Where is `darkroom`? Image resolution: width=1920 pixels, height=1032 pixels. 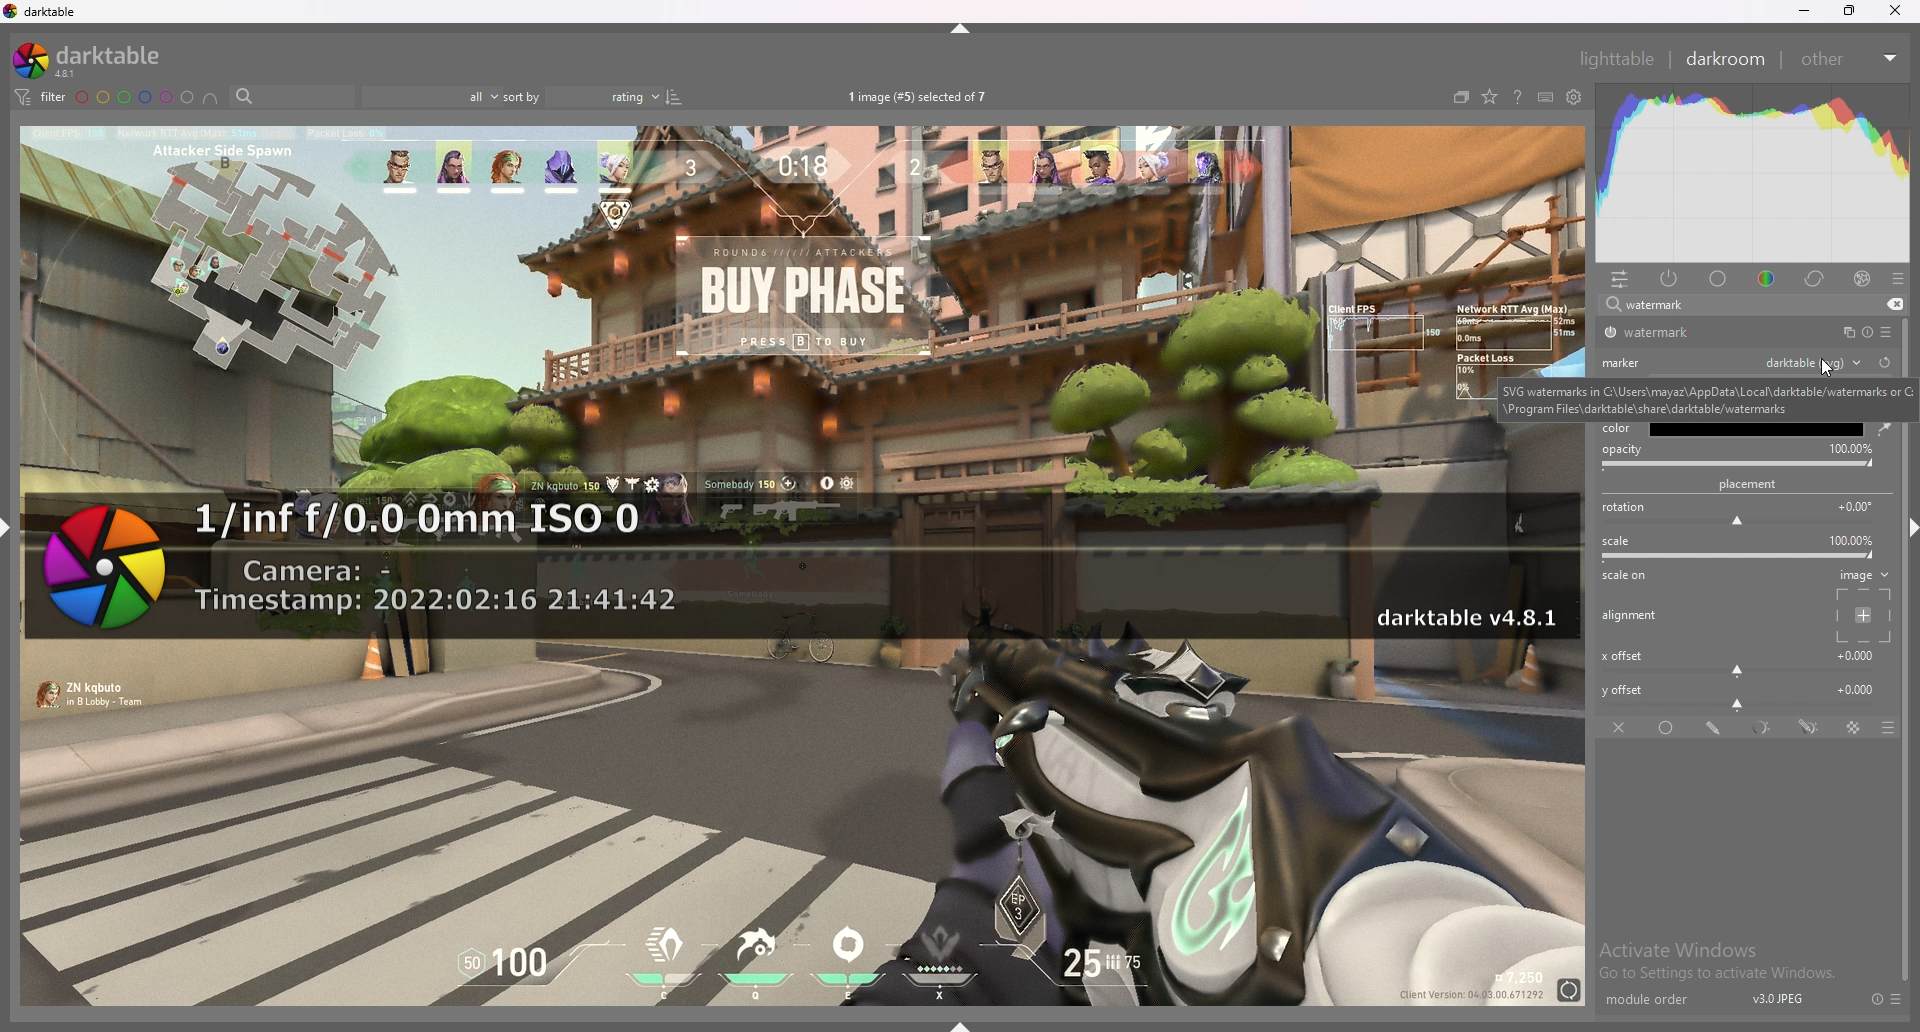 darkroom is located at coordinates (1727, 57).